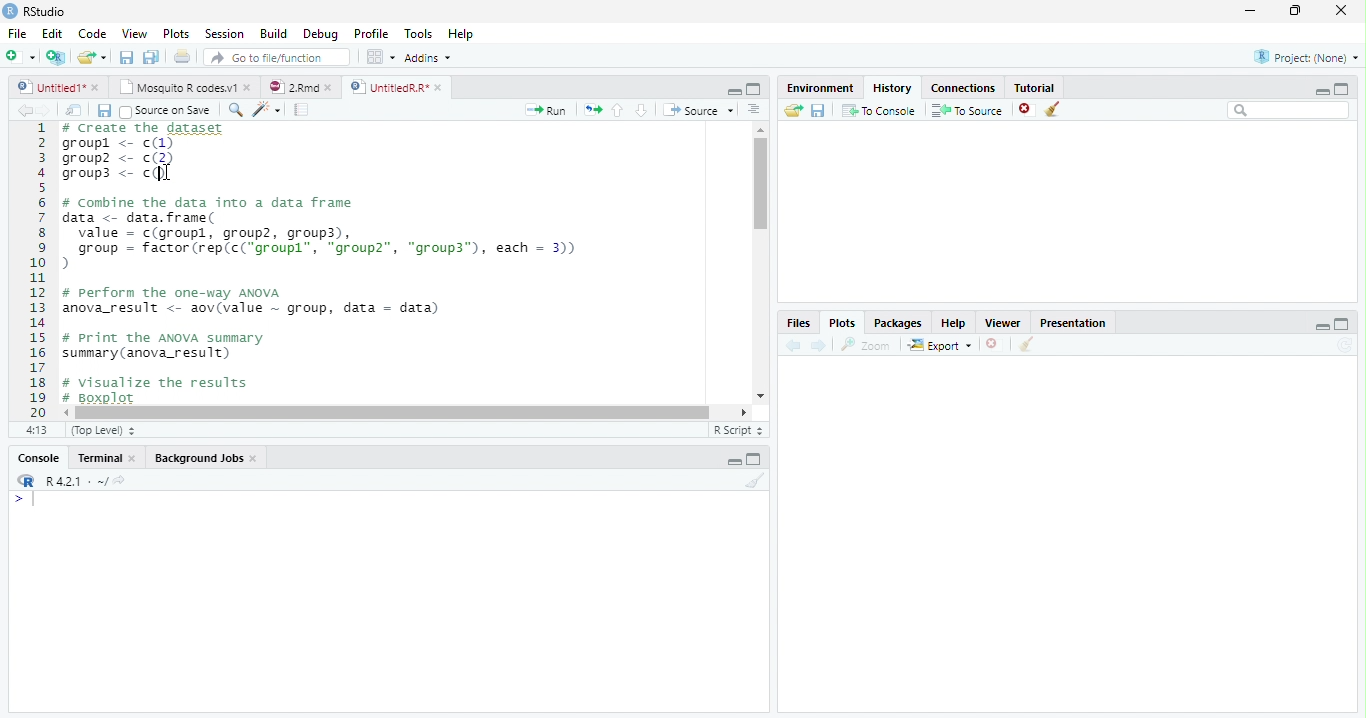 This screenshot has width=1366, height=718. What do you see at coordinates (1342, 325) in the screenshot?
I see `Maximize` at bounding box center [1342, 325].